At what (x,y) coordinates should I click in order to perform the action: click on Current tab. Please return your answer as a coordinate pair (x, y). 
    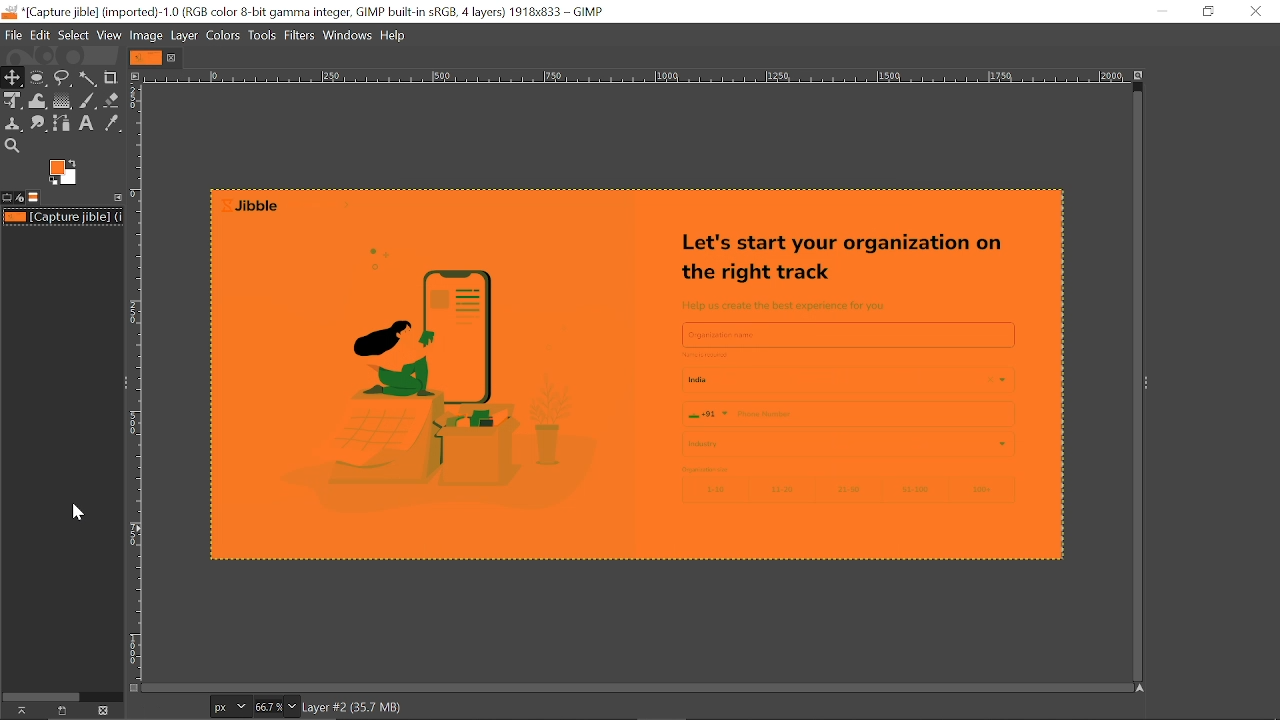
    Looking at the image, I should click on (146, 57).